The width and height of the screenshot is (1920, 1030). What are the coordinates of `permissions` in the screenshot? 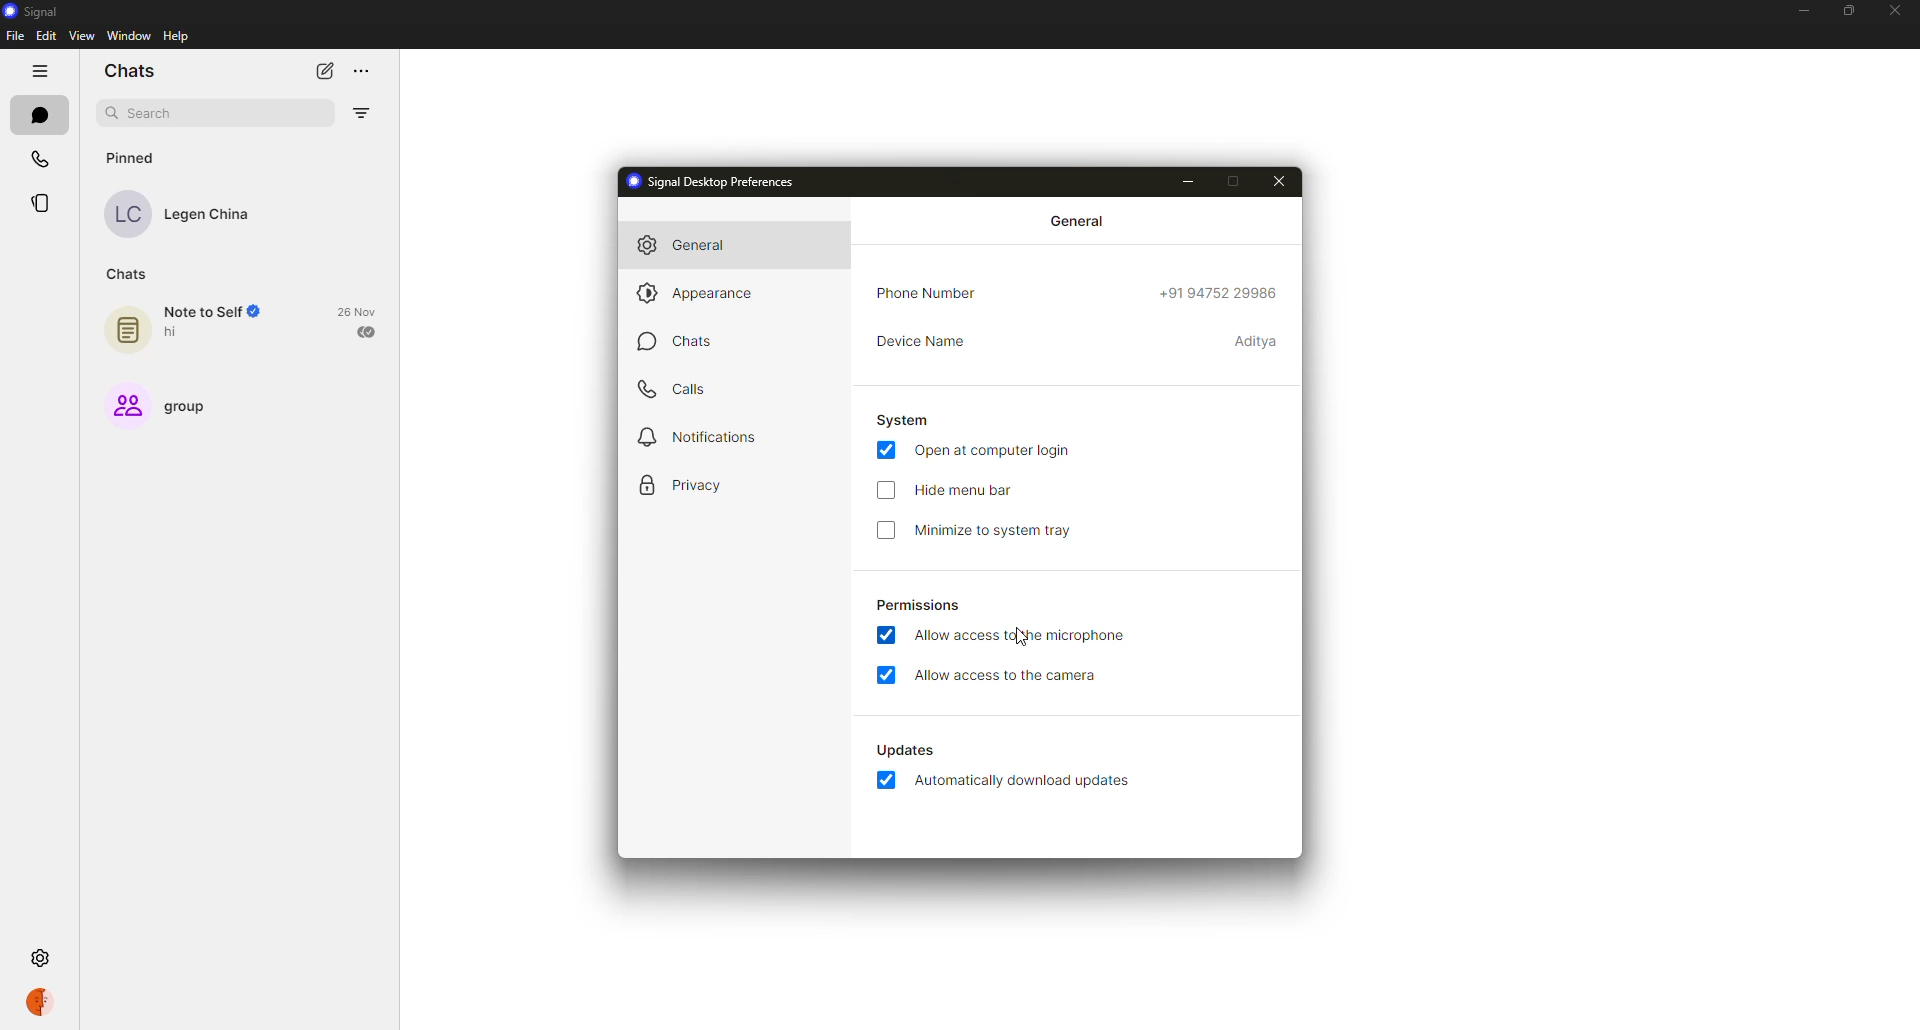 It's located at (924, 605).